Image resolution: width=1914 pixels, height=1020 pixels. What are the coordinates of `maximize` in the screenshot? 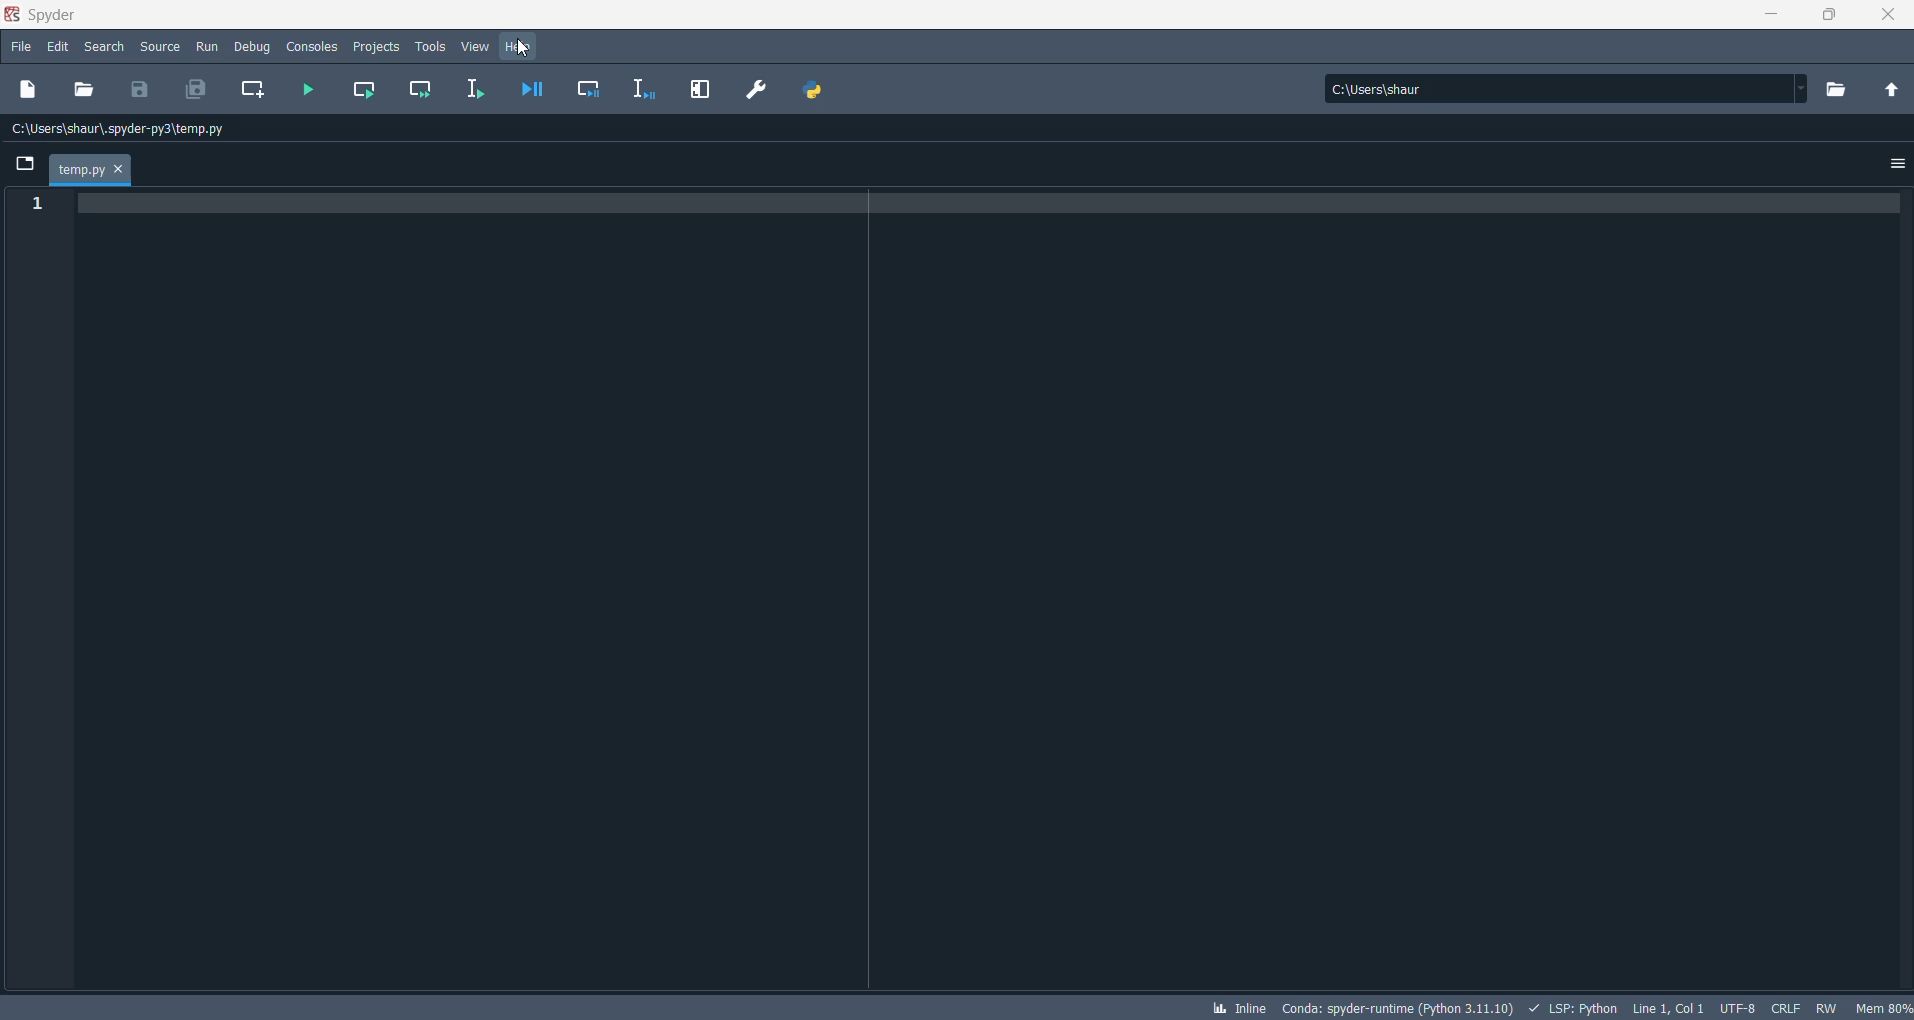 It's located at (1831, 16).